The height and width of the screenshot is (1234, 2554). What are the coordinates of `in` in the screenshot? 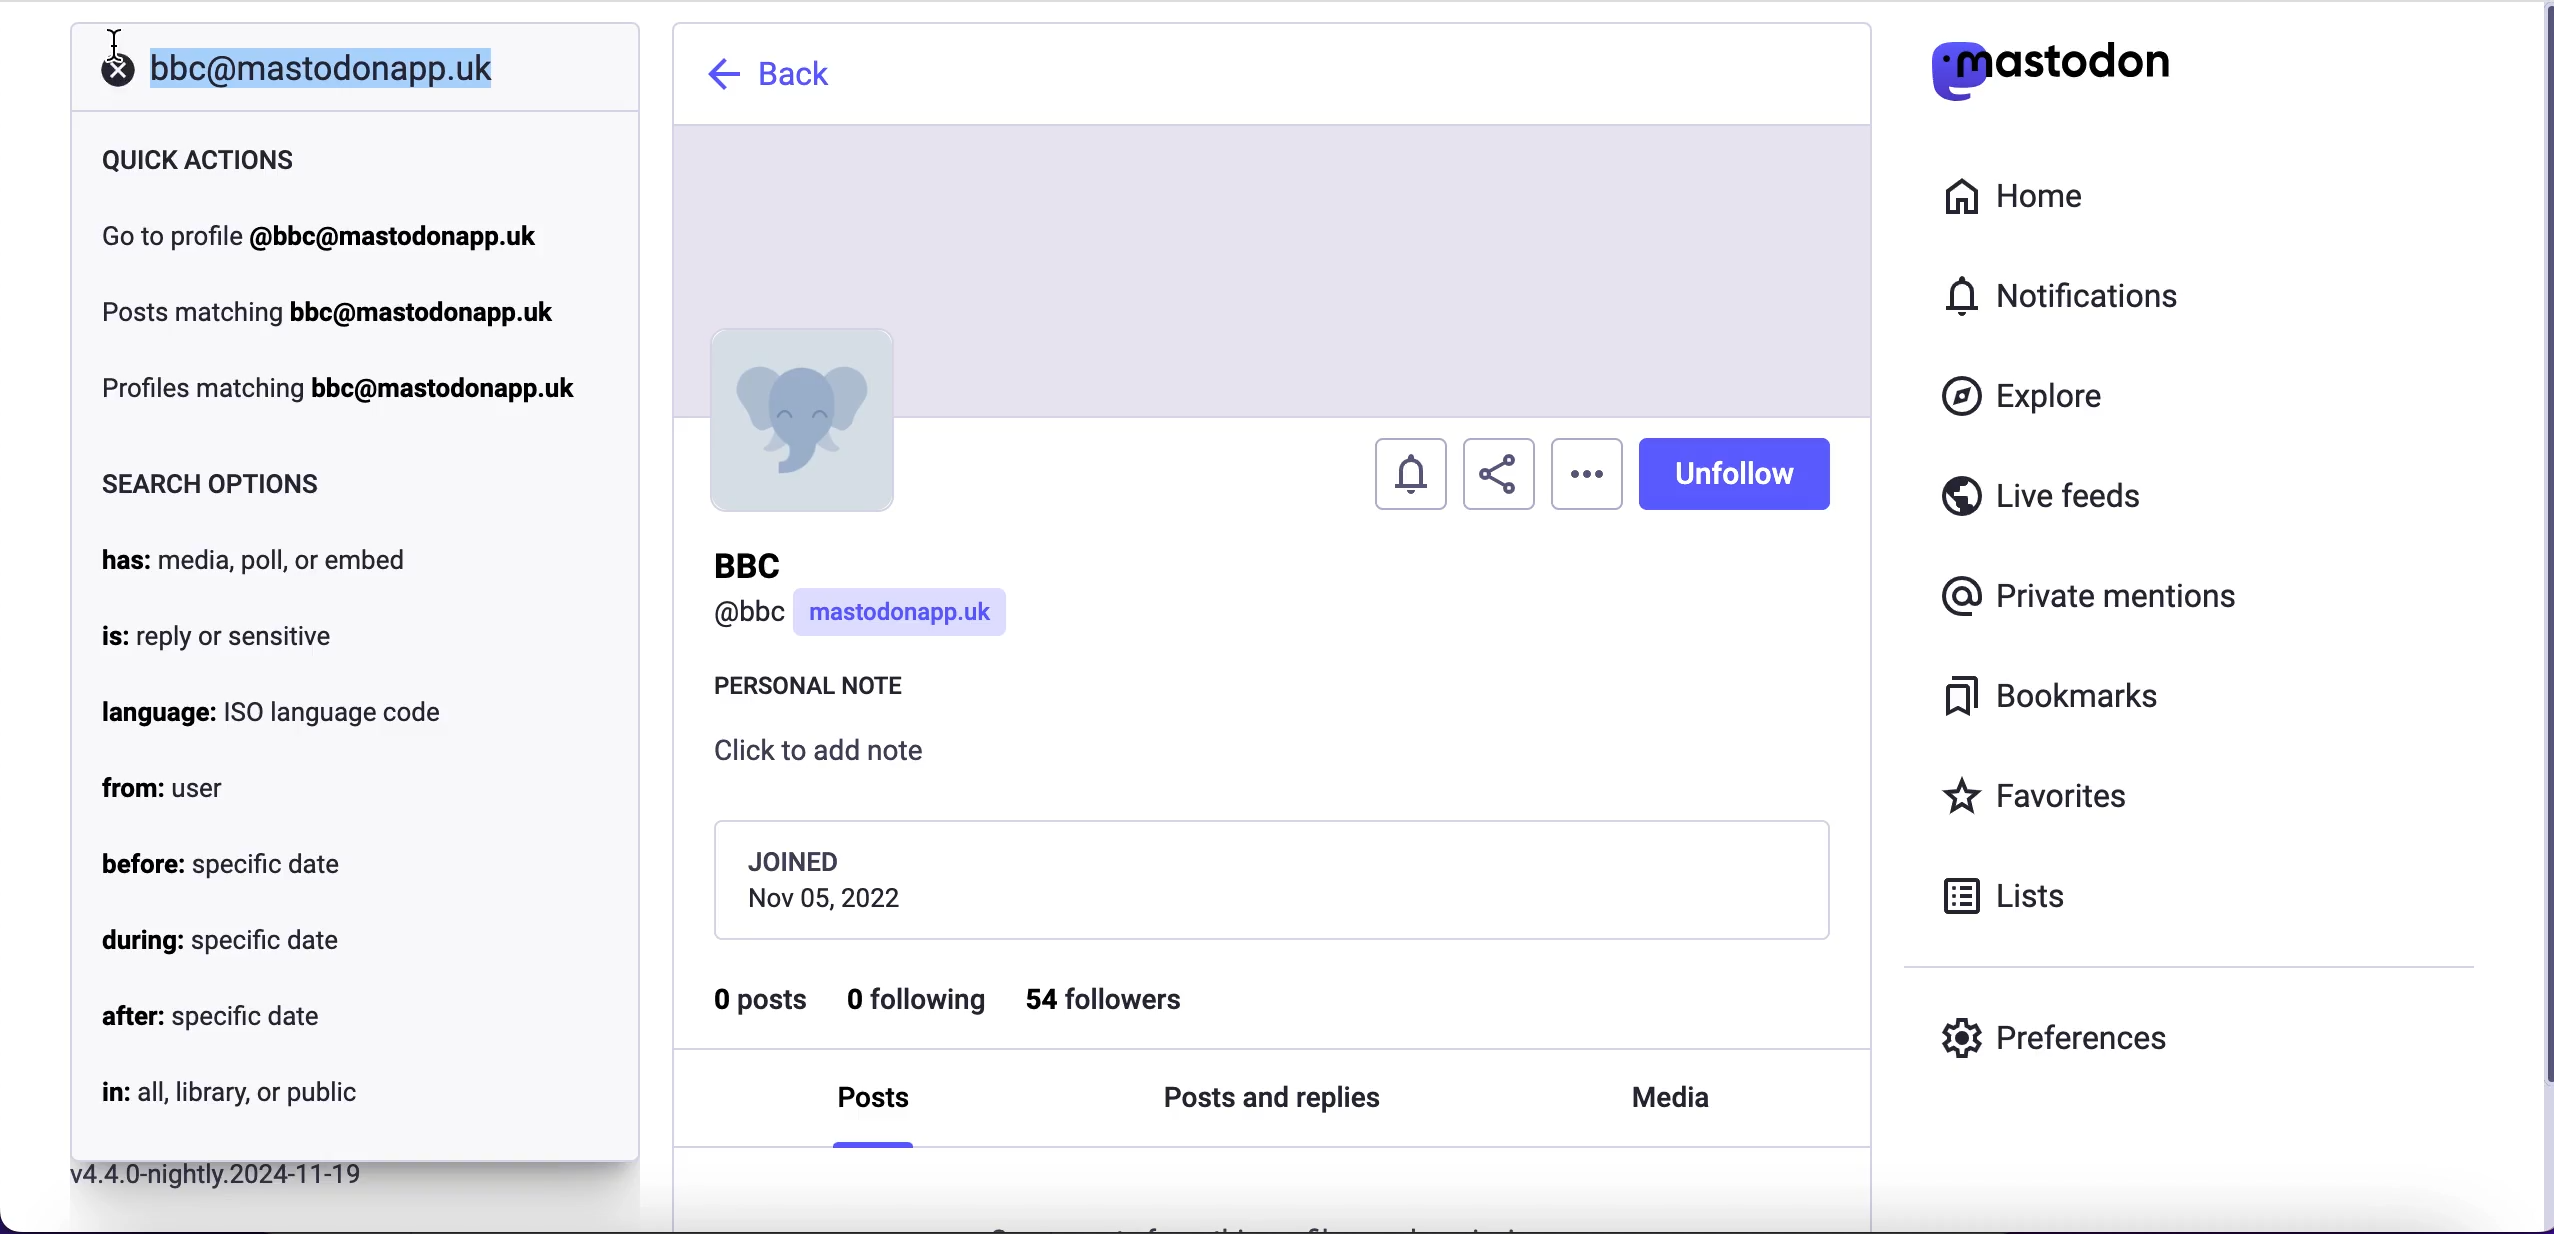 It's located at (227, 1095).